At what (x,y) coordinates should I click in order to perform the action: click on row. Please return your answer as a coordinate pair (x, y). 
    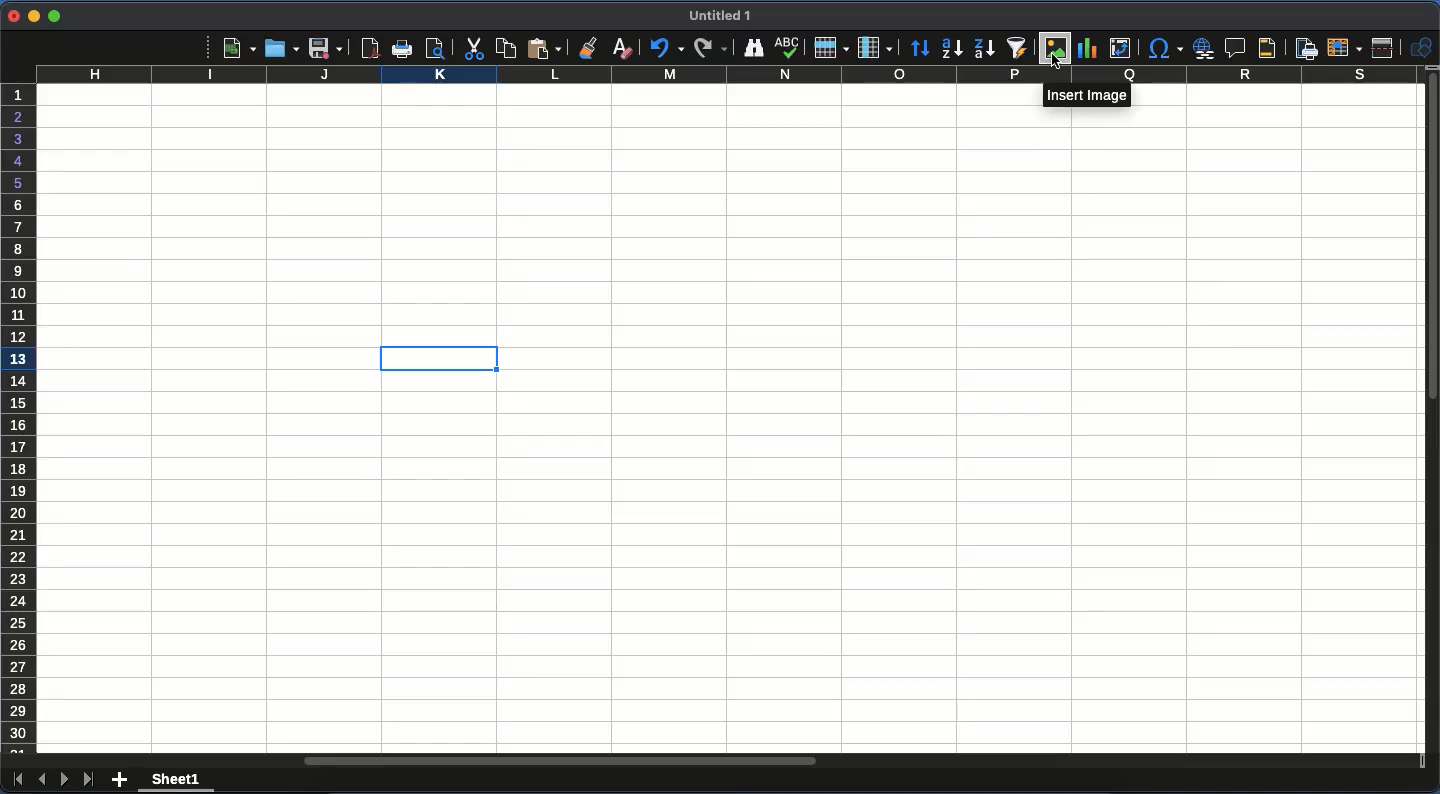
    Looking at the image, I should click on (829, 49).